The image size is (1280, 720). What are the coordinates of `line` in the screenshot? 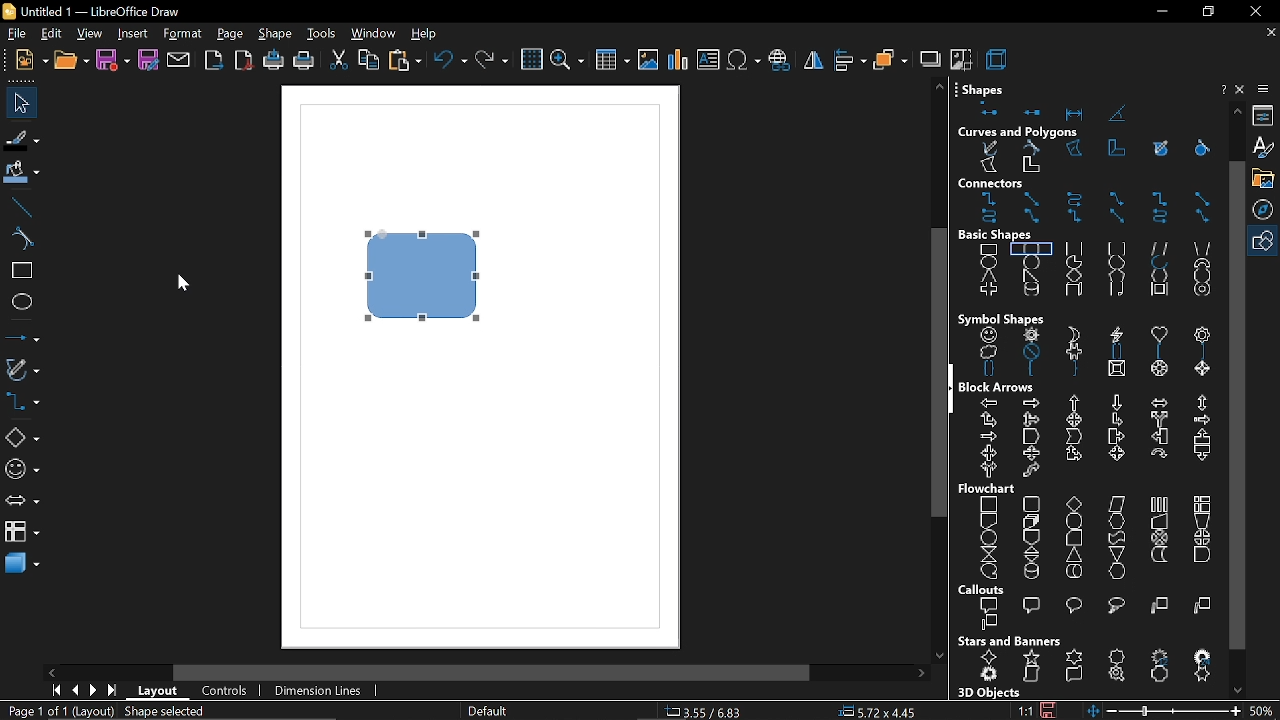 It's located at (22, 207).